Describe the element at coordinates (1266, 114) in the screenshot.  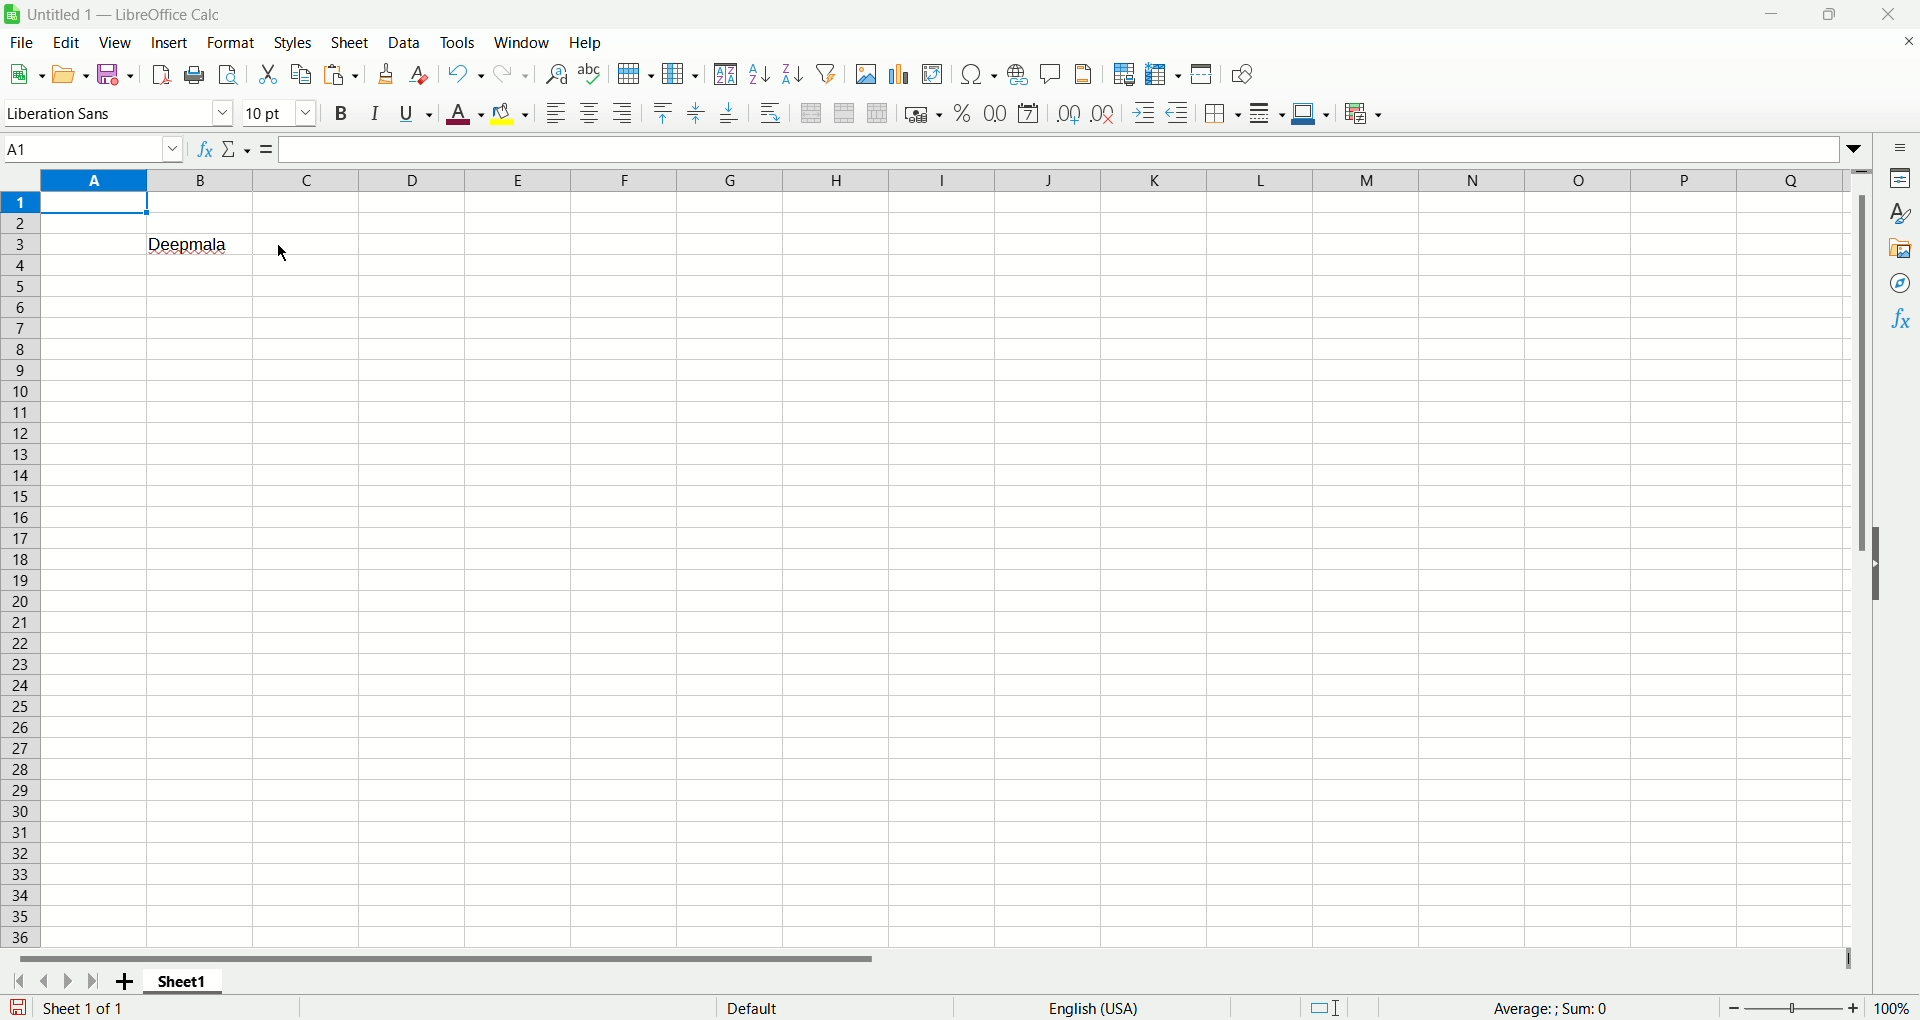
I see `Border style` at that location.